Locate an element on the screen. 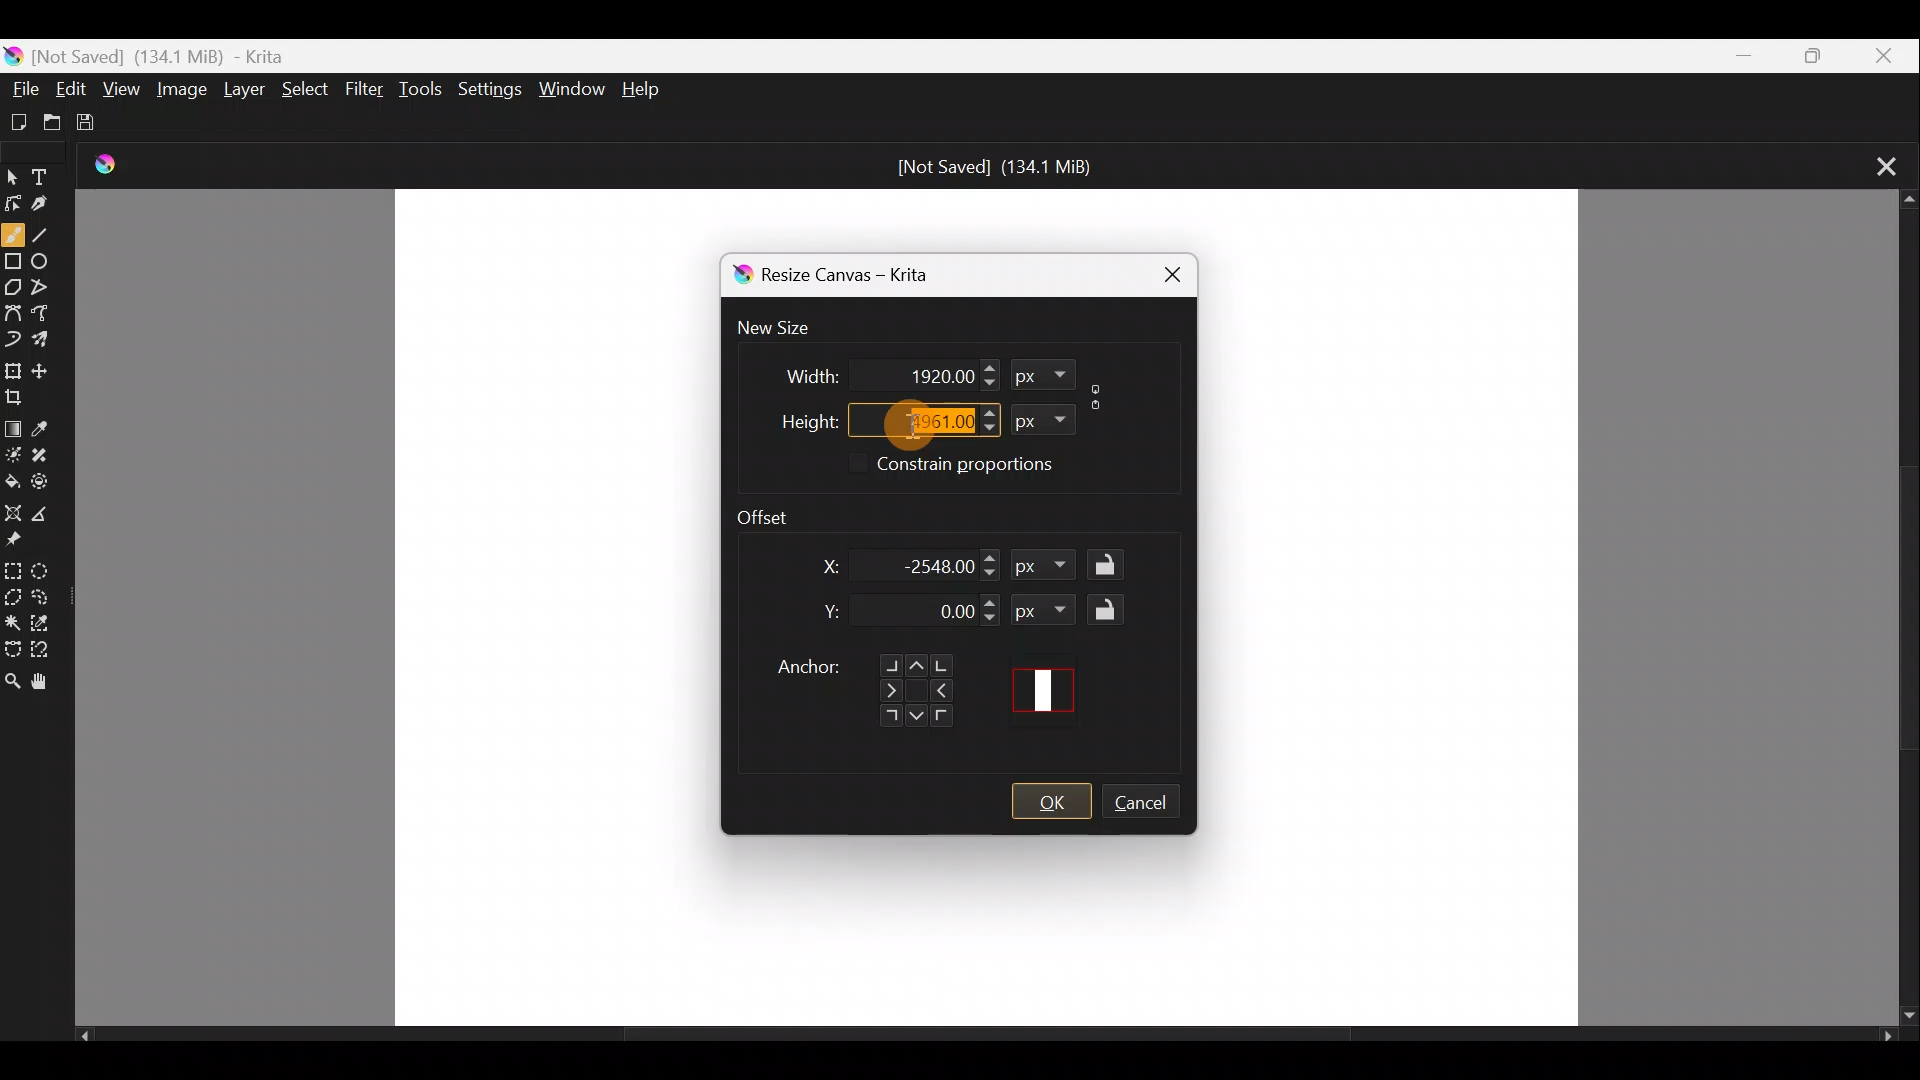 The height and width of the screenshot is (1080, 1920). Increase height is located at coordinates (986, 411).